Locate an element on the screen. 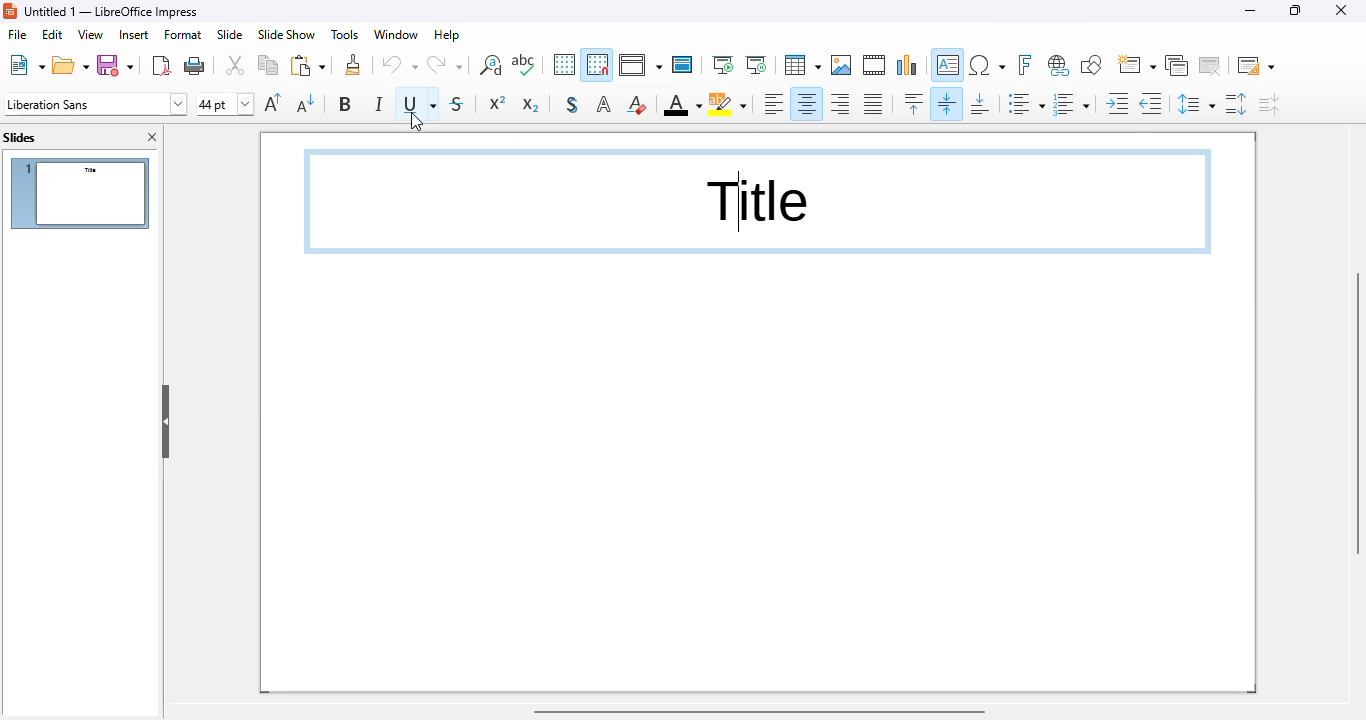 The image size is (1366, 720). vertical scroll bar is located at coordinates (1354, 413).